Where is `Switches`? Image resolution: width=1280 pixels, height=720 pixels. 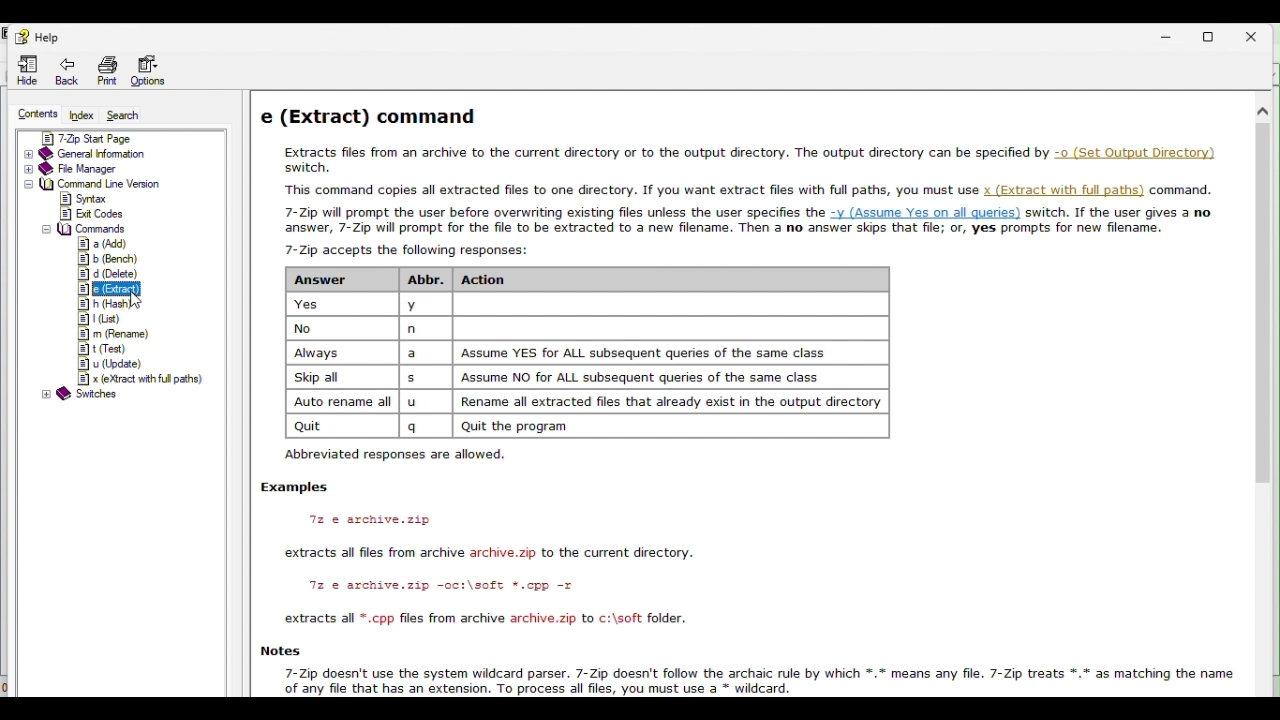
Switches is located at coordinates (84, 394).